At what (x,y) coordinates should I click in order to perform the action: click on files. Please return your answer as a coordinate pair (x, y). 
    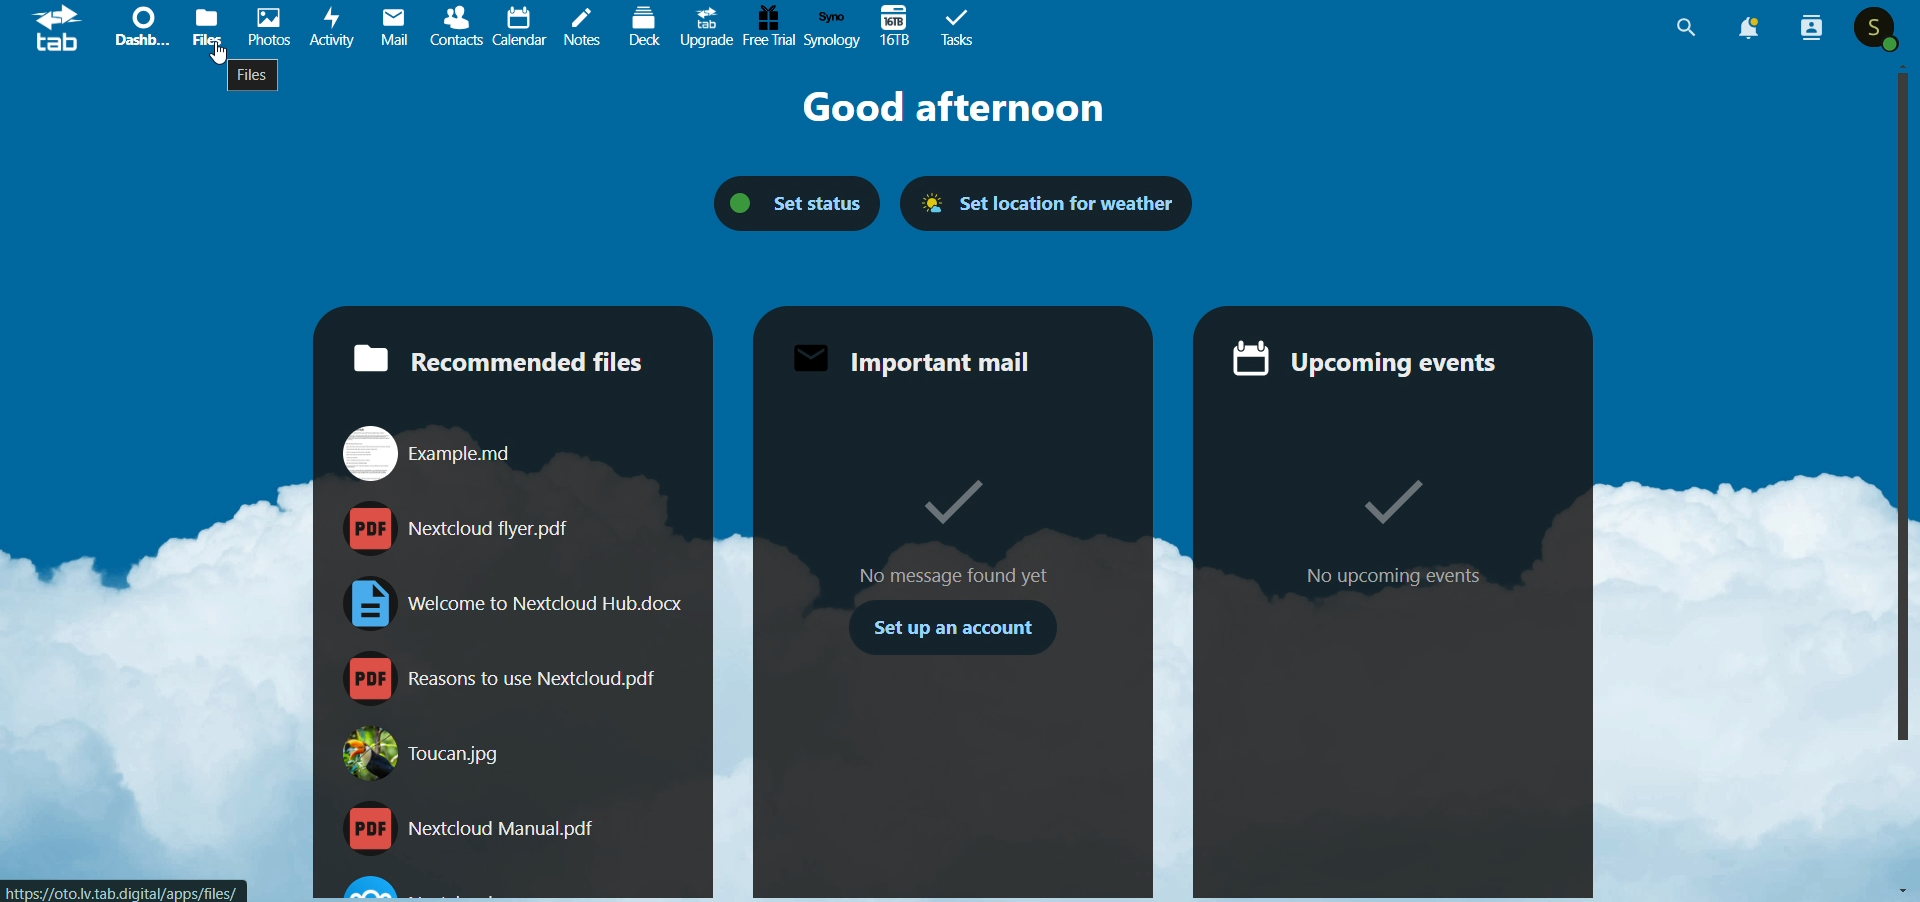
    Looking at the image, I should click on (209, 32).